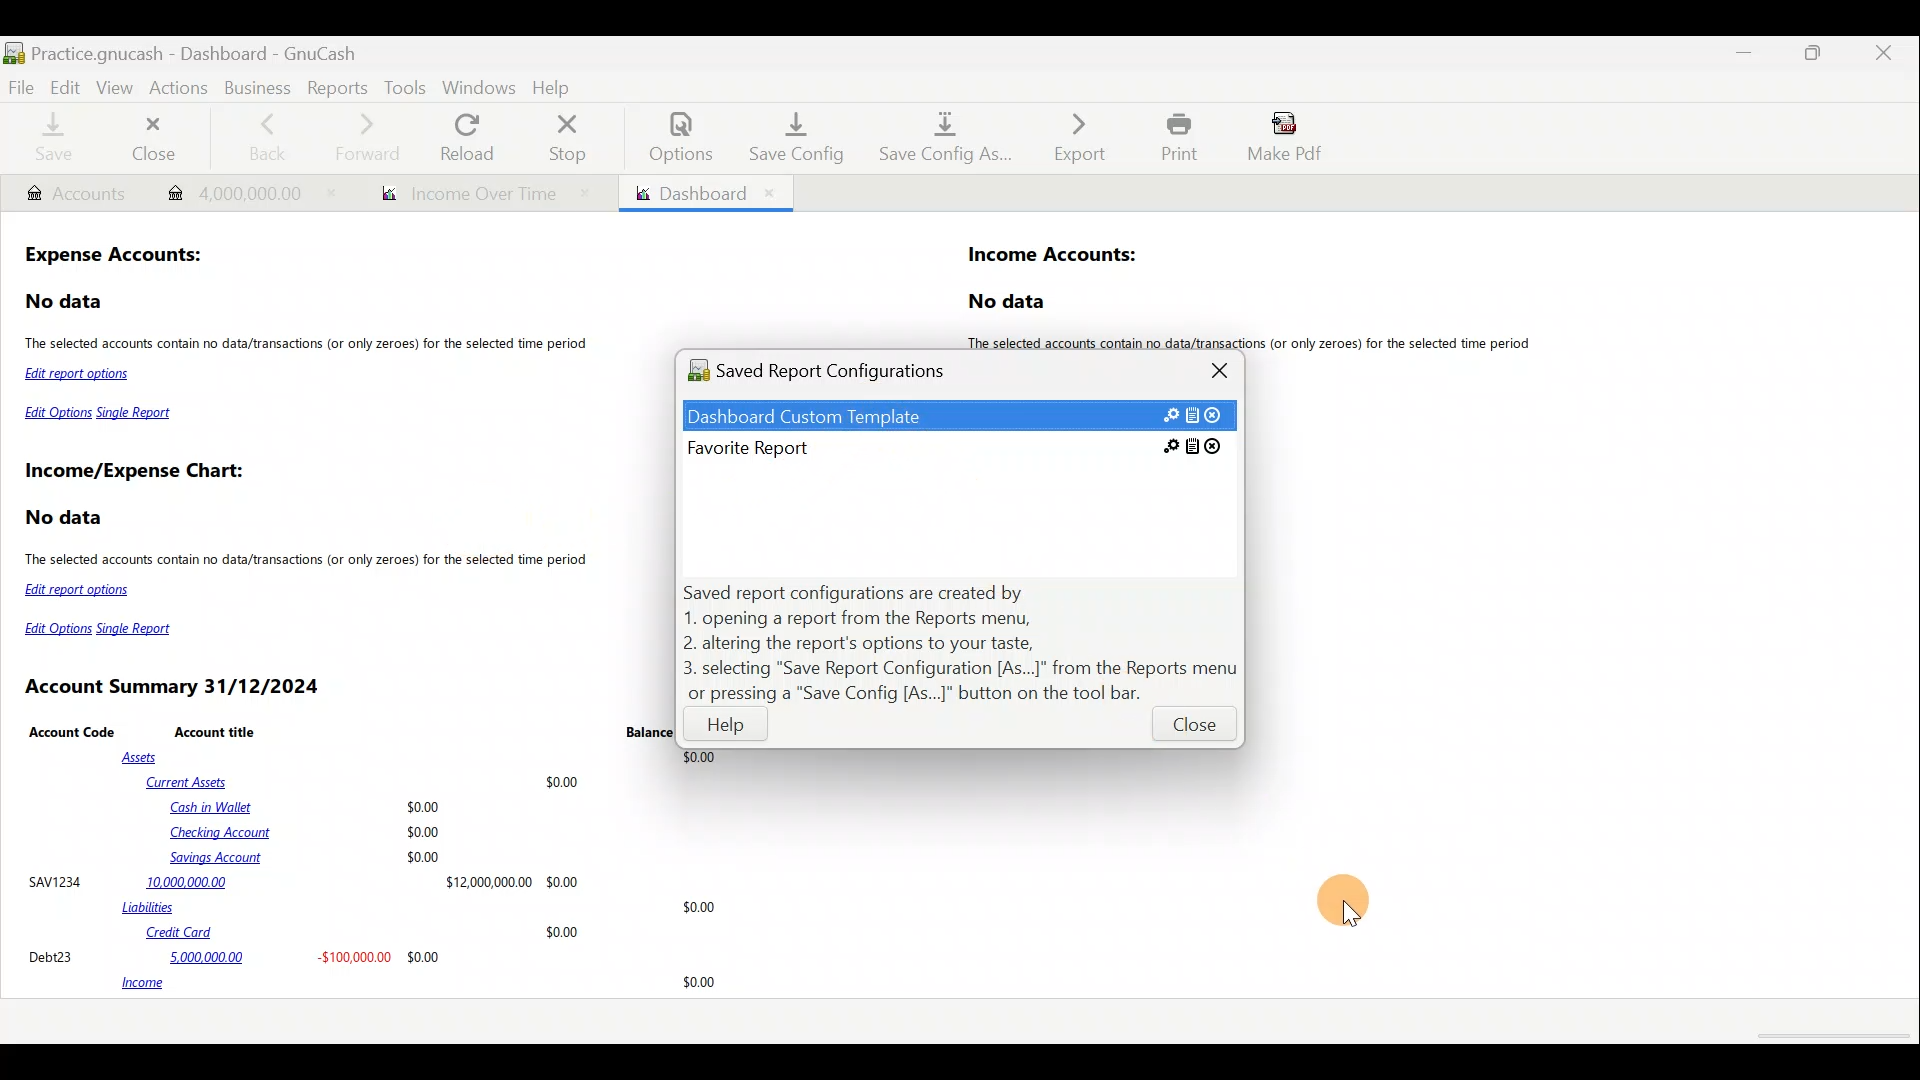  Describe the element at coordinates (424, 758) in the screenshot. I see `Assets $0.00` at that location.